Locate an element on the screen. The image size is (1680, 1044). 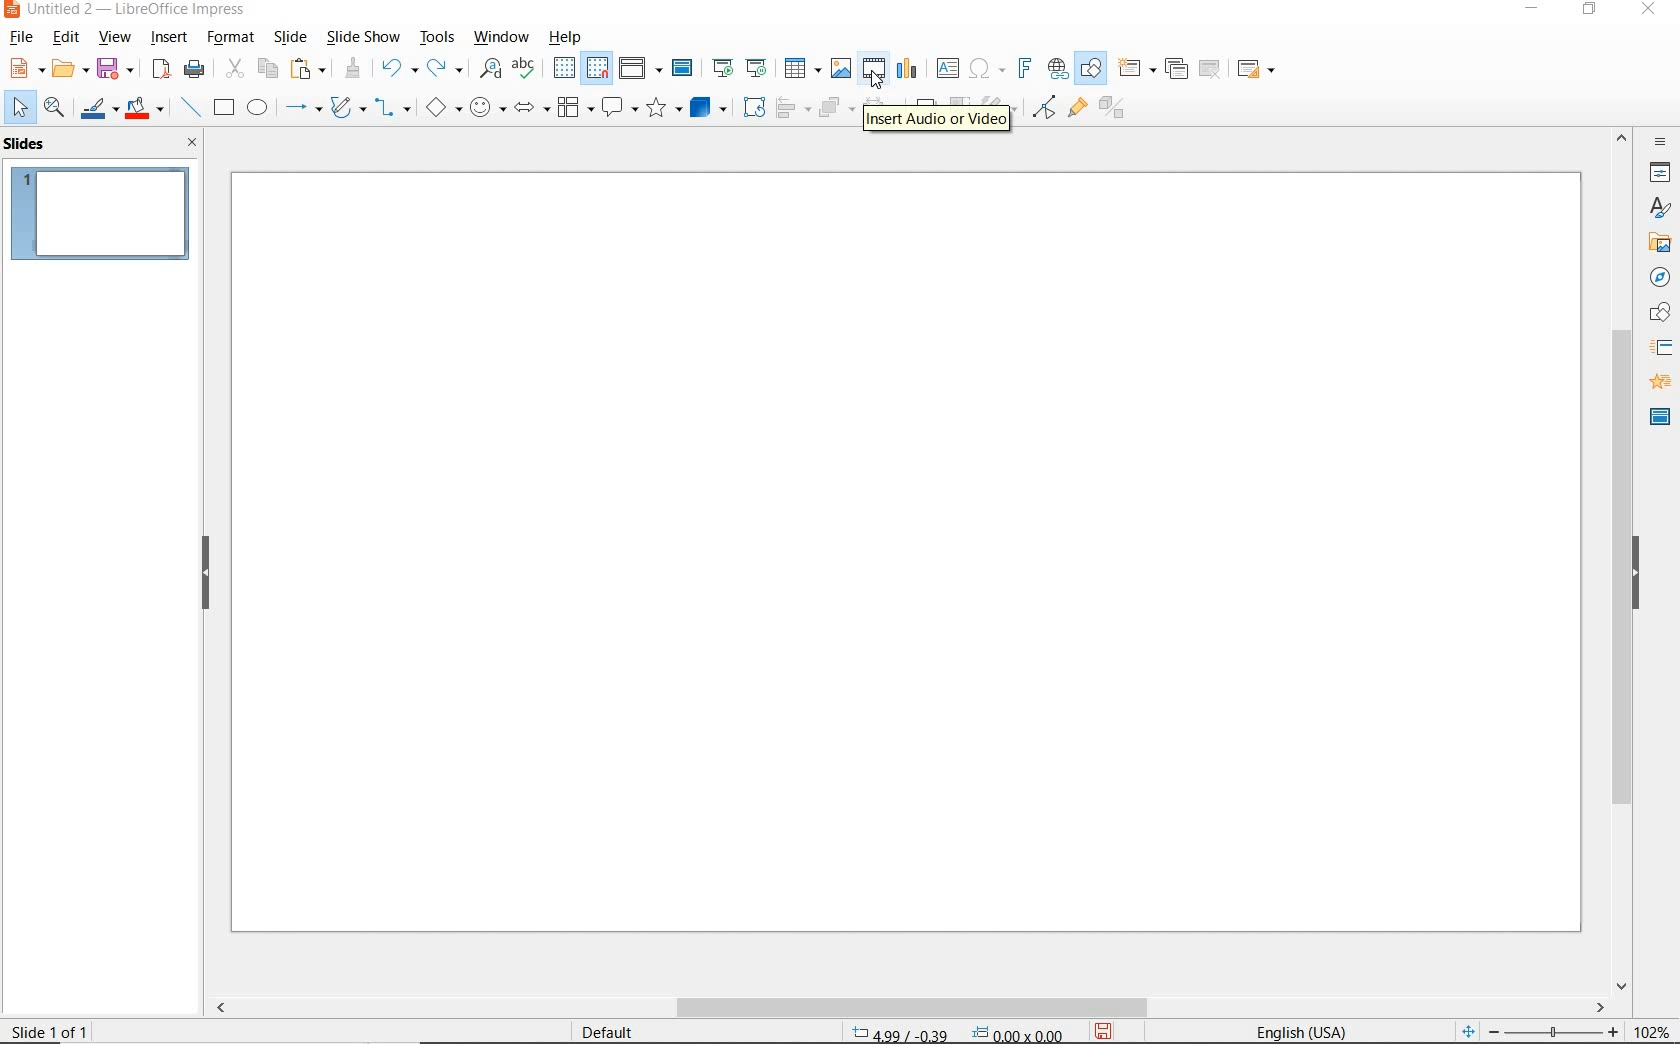
SLIDE TRANSITION is located at coordinates (1662, 349).